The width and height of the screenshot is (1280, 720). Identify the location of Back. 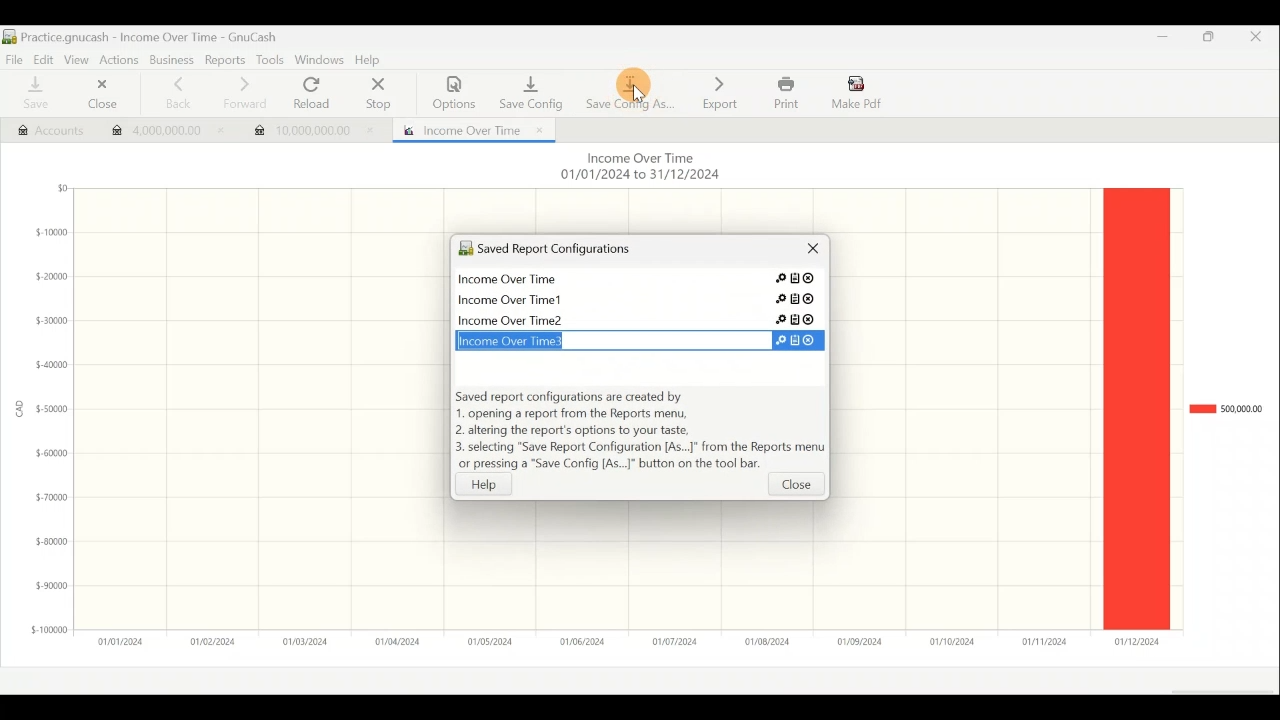
(172, 93).